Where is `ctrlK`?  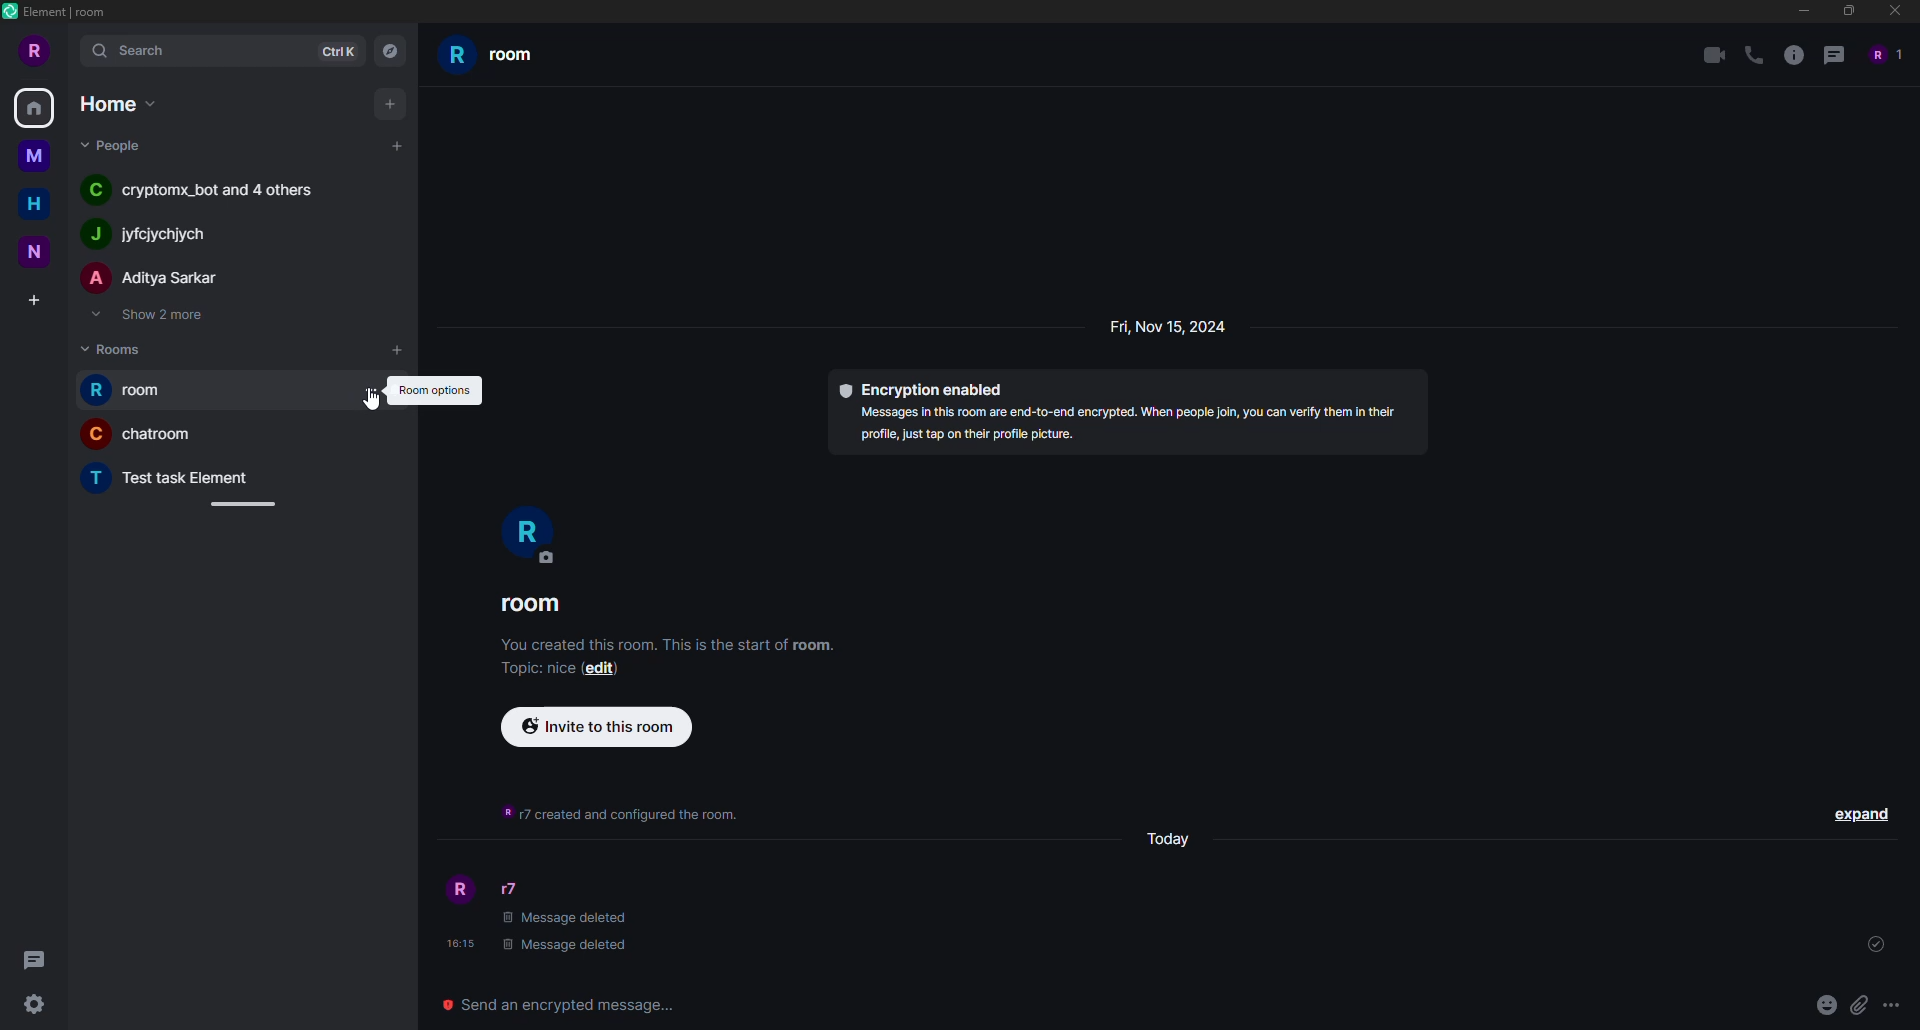 ctrlK is located at coordinates (338, 50).